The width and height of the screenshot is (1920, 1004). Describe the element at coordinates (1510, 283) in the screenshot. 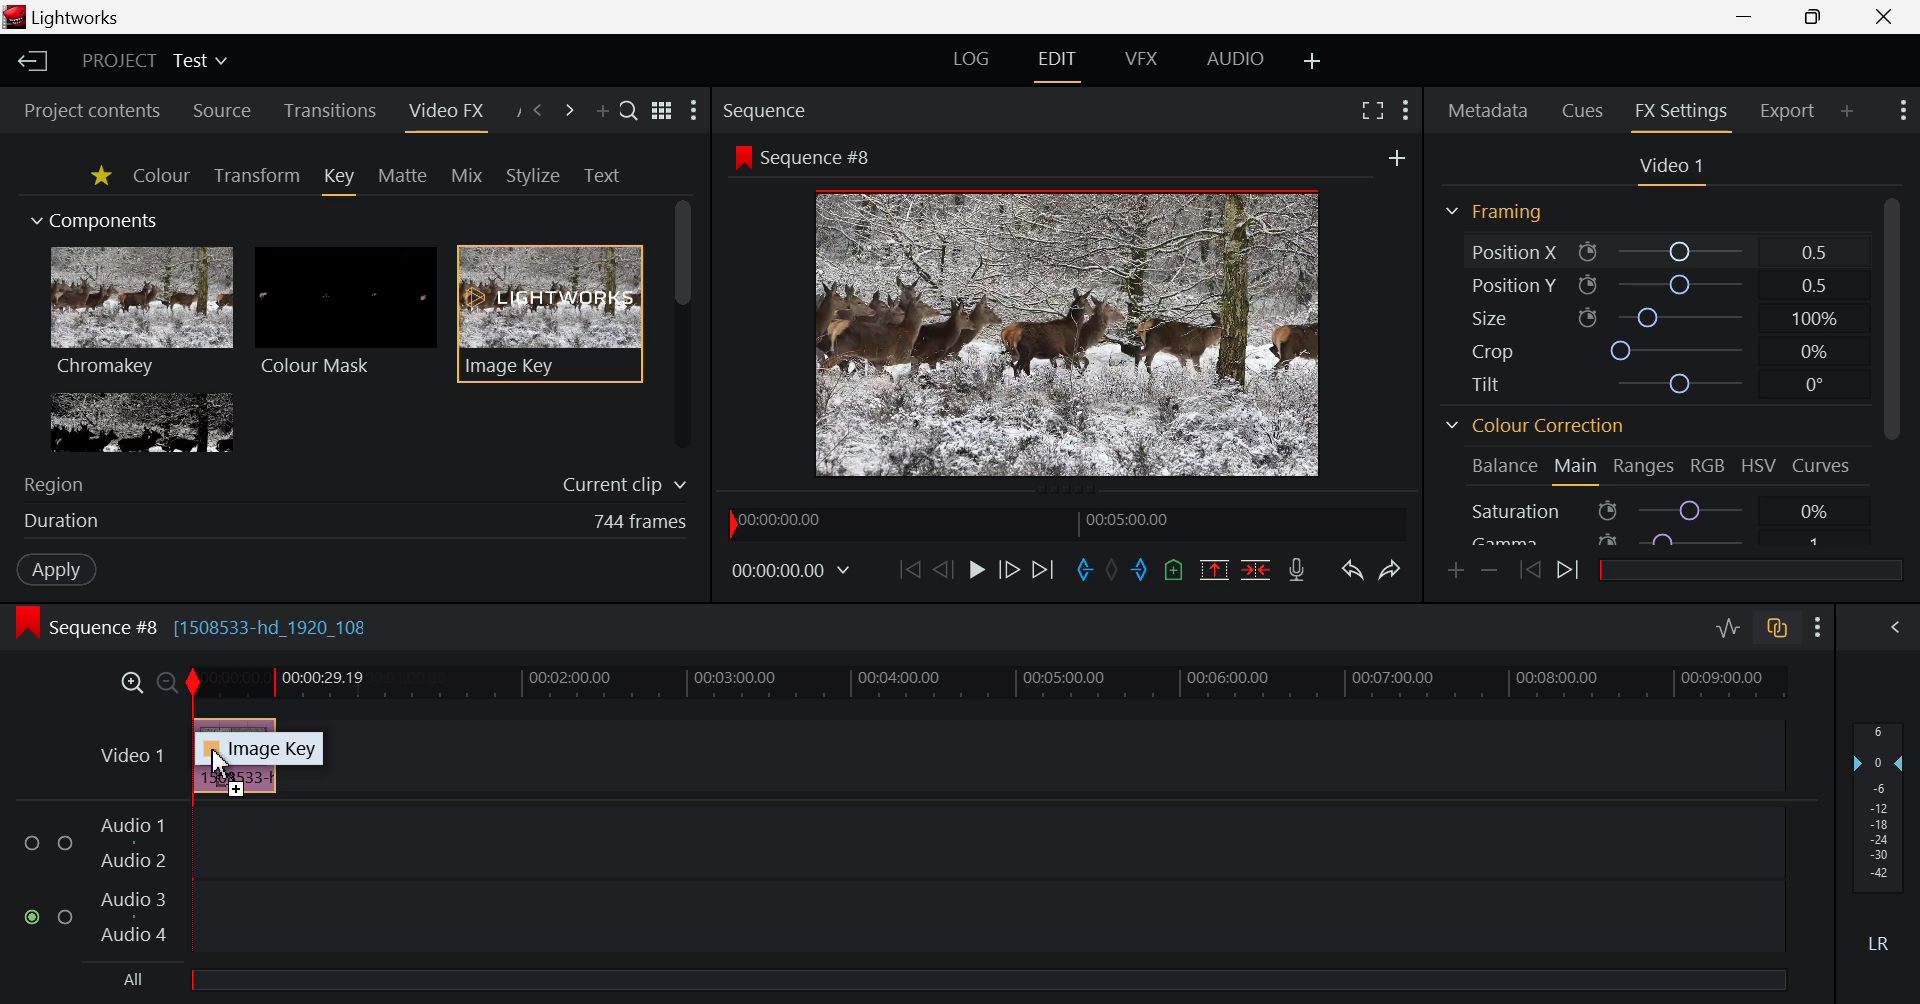

I see `Position Y` at that location.